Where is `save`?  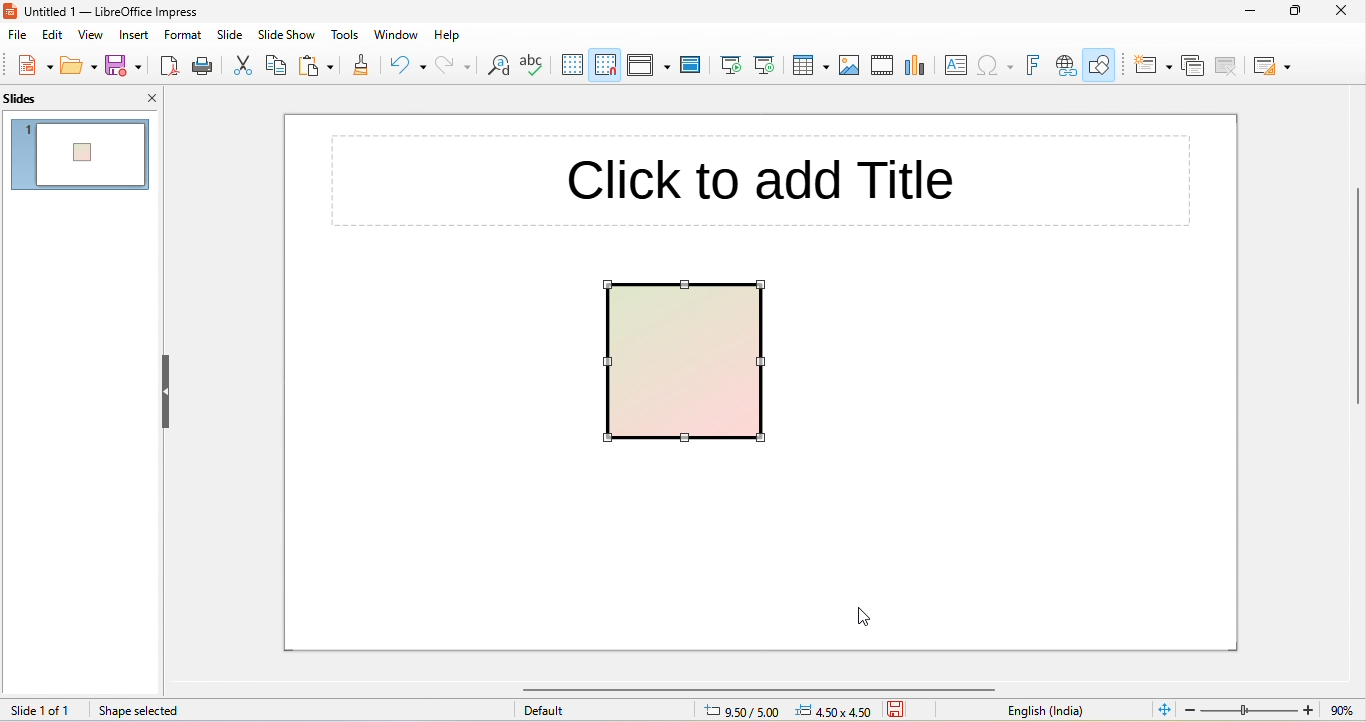 save is located at coordinates (124, 64).